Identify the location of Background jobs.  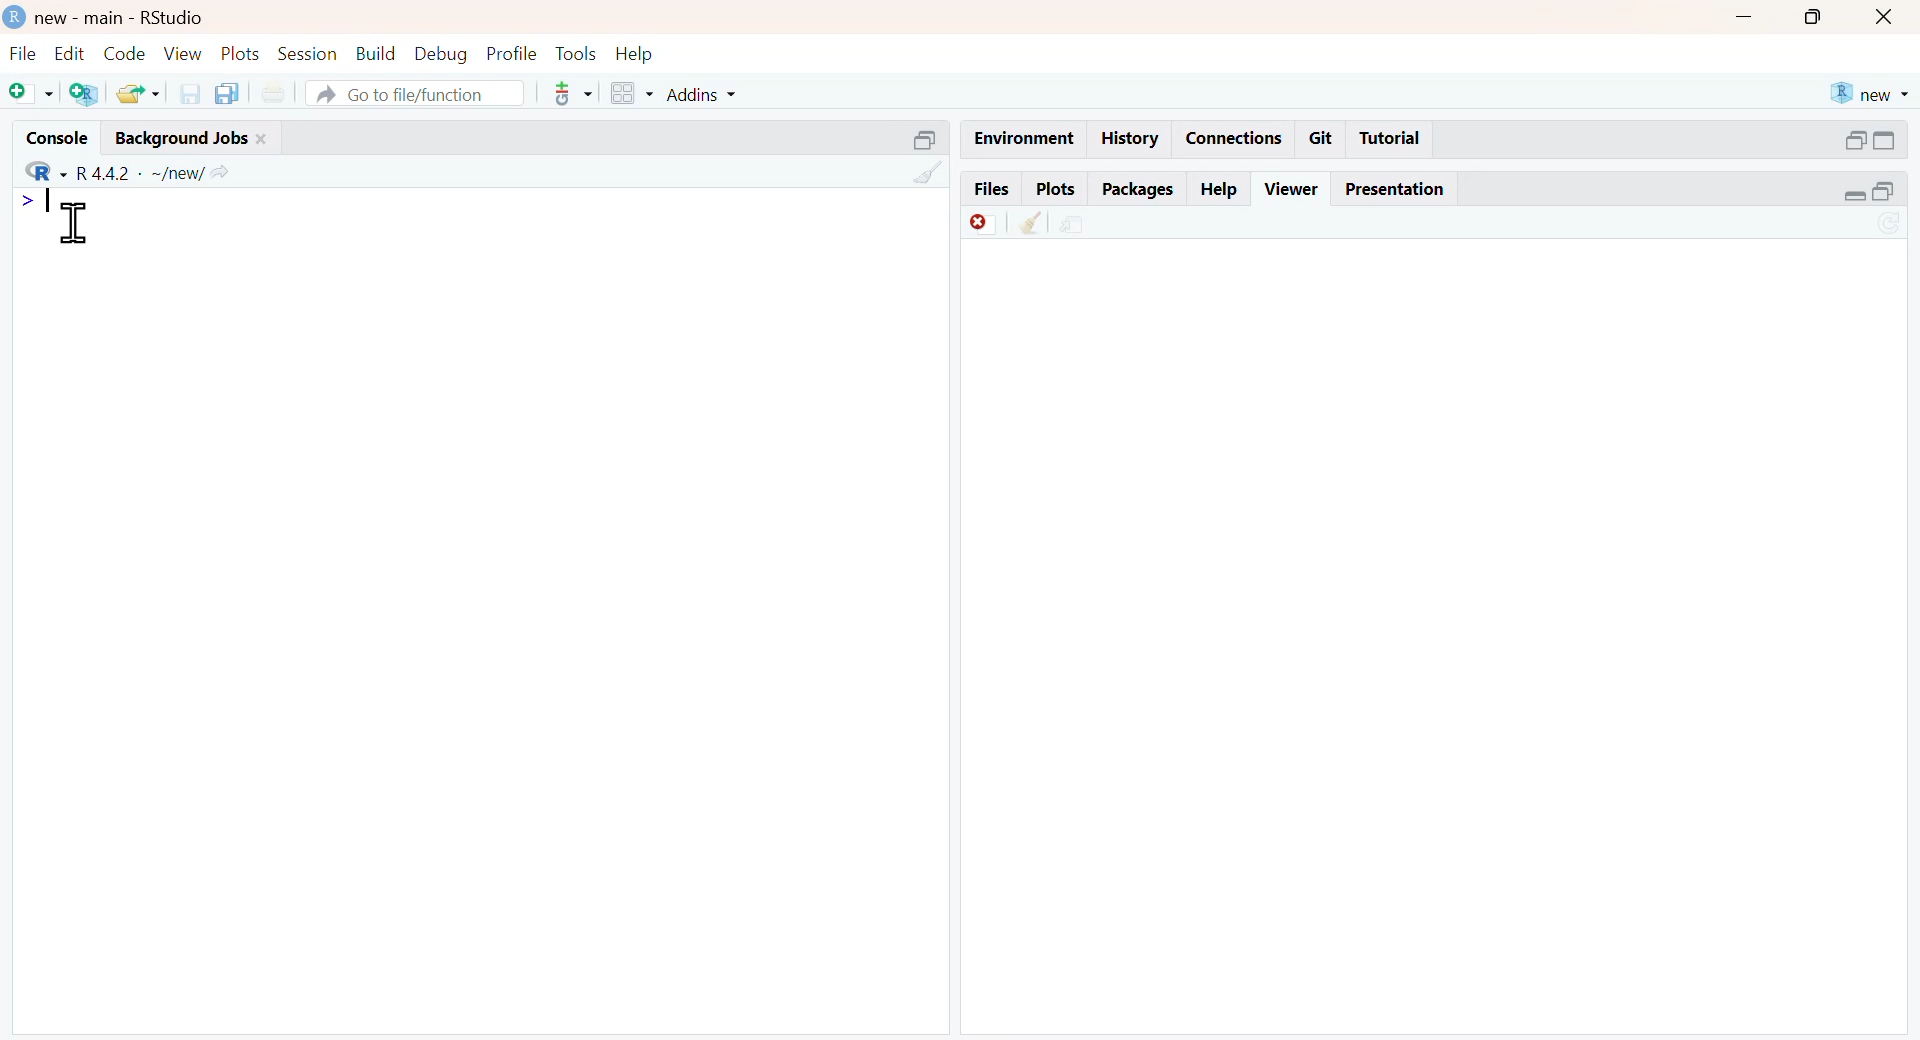
(183, 139).